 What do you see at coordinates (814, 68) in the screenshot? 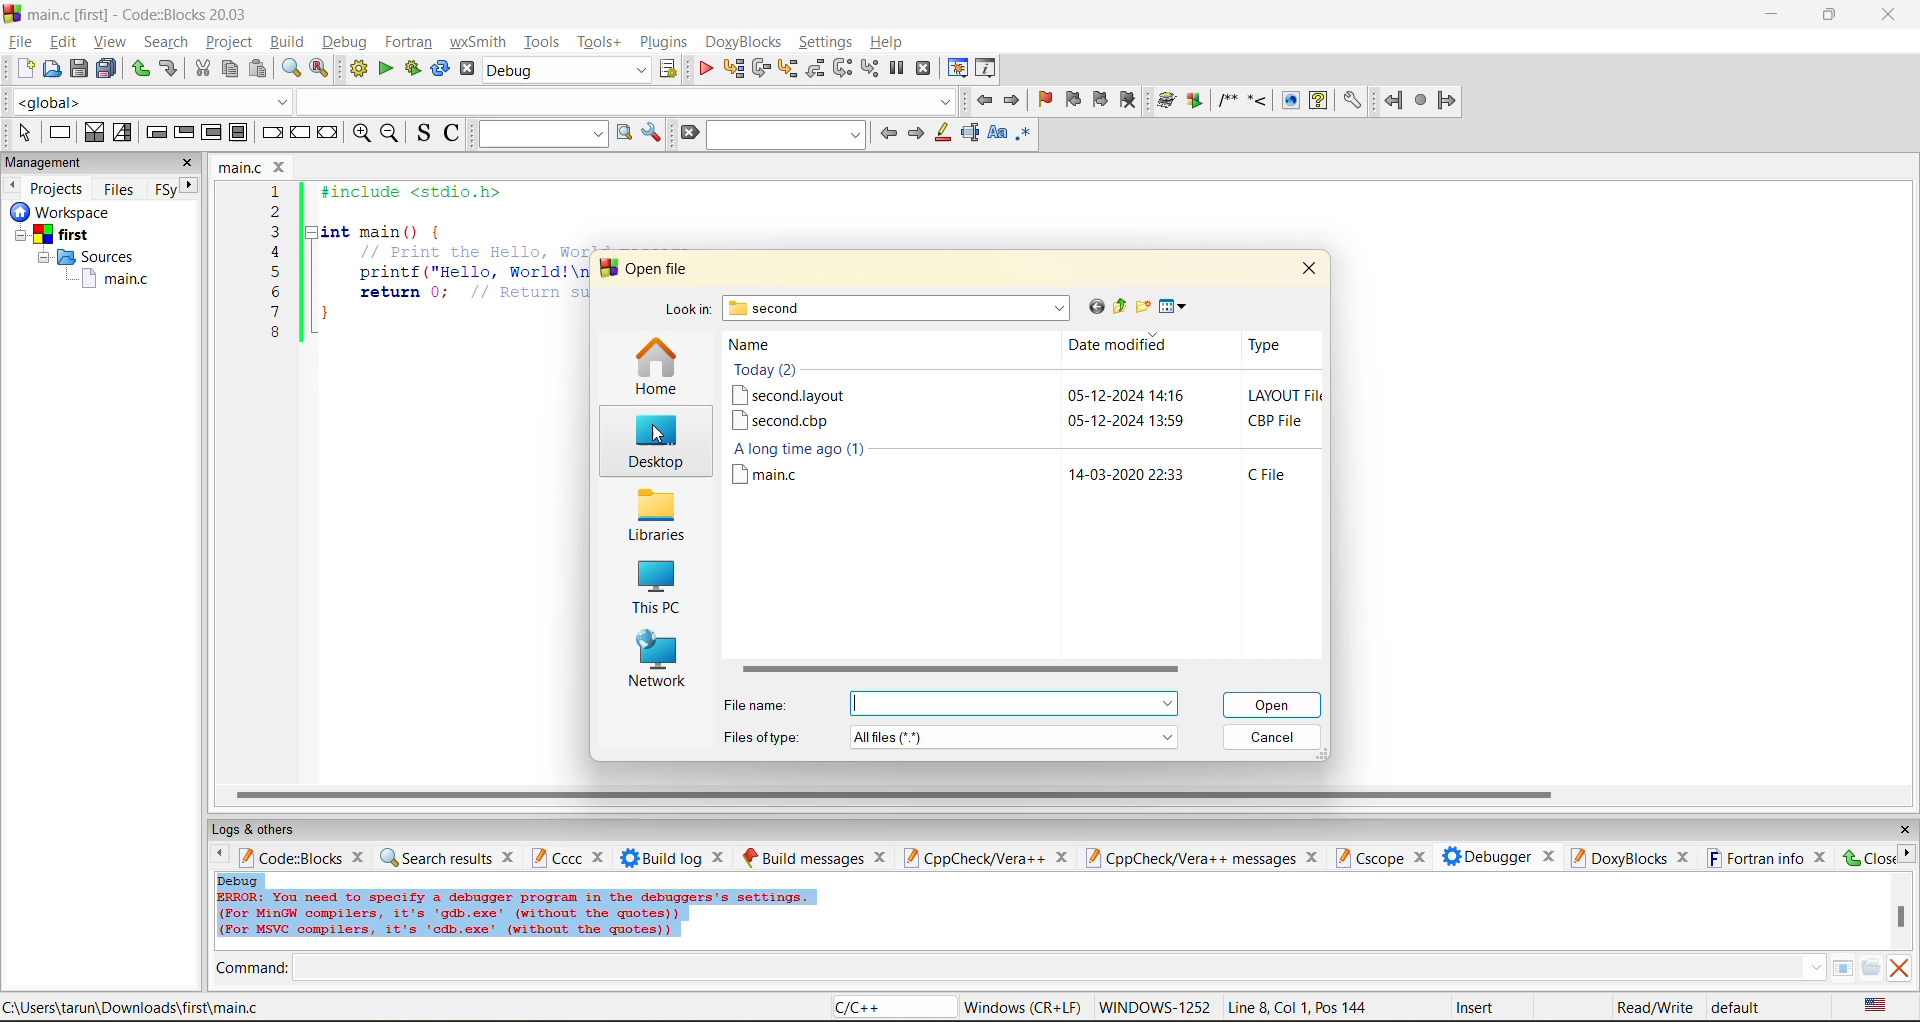
I see `step out` at bounding box center [814, 68].